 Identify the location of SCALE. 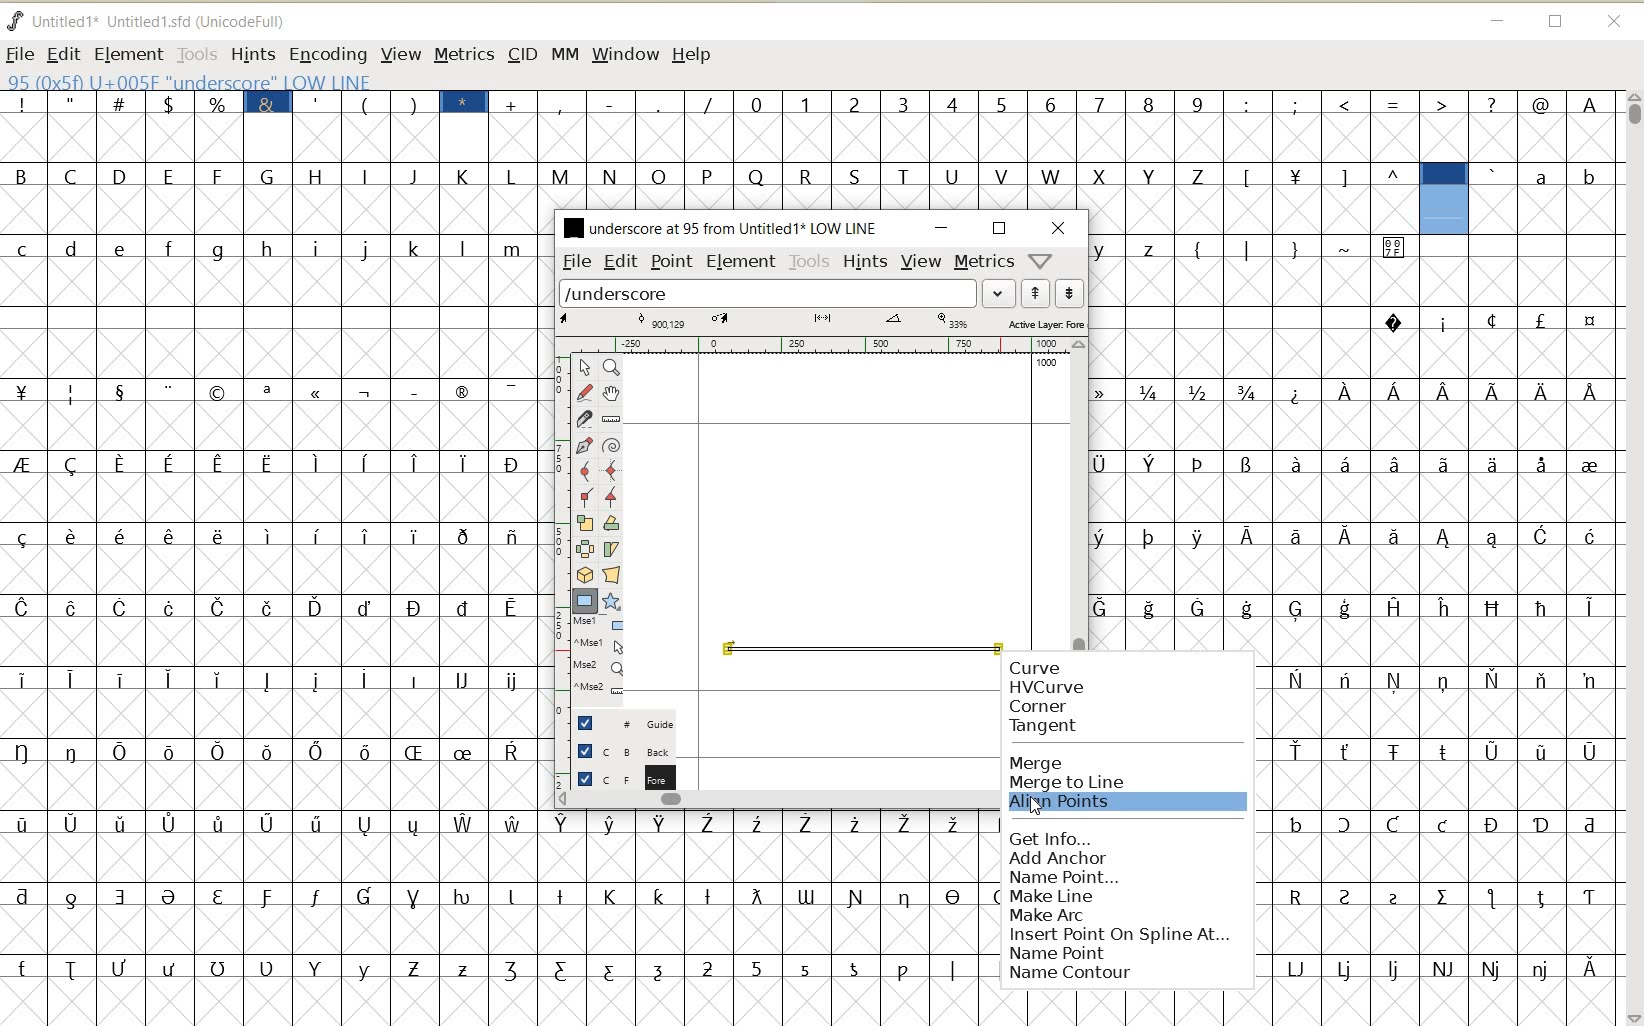
(557, 528).